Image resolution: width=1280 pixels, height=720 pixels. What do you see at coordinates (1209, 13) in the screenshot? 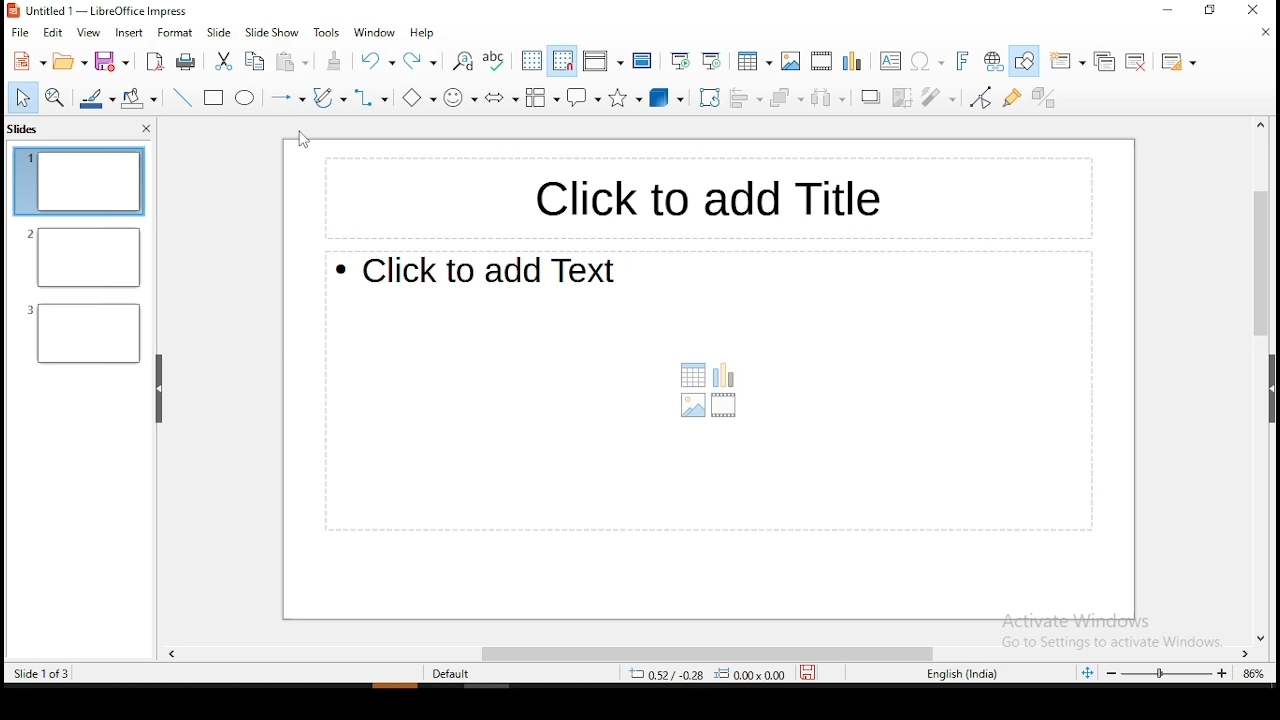
I see `restore` at bounding box center [1209, 13].